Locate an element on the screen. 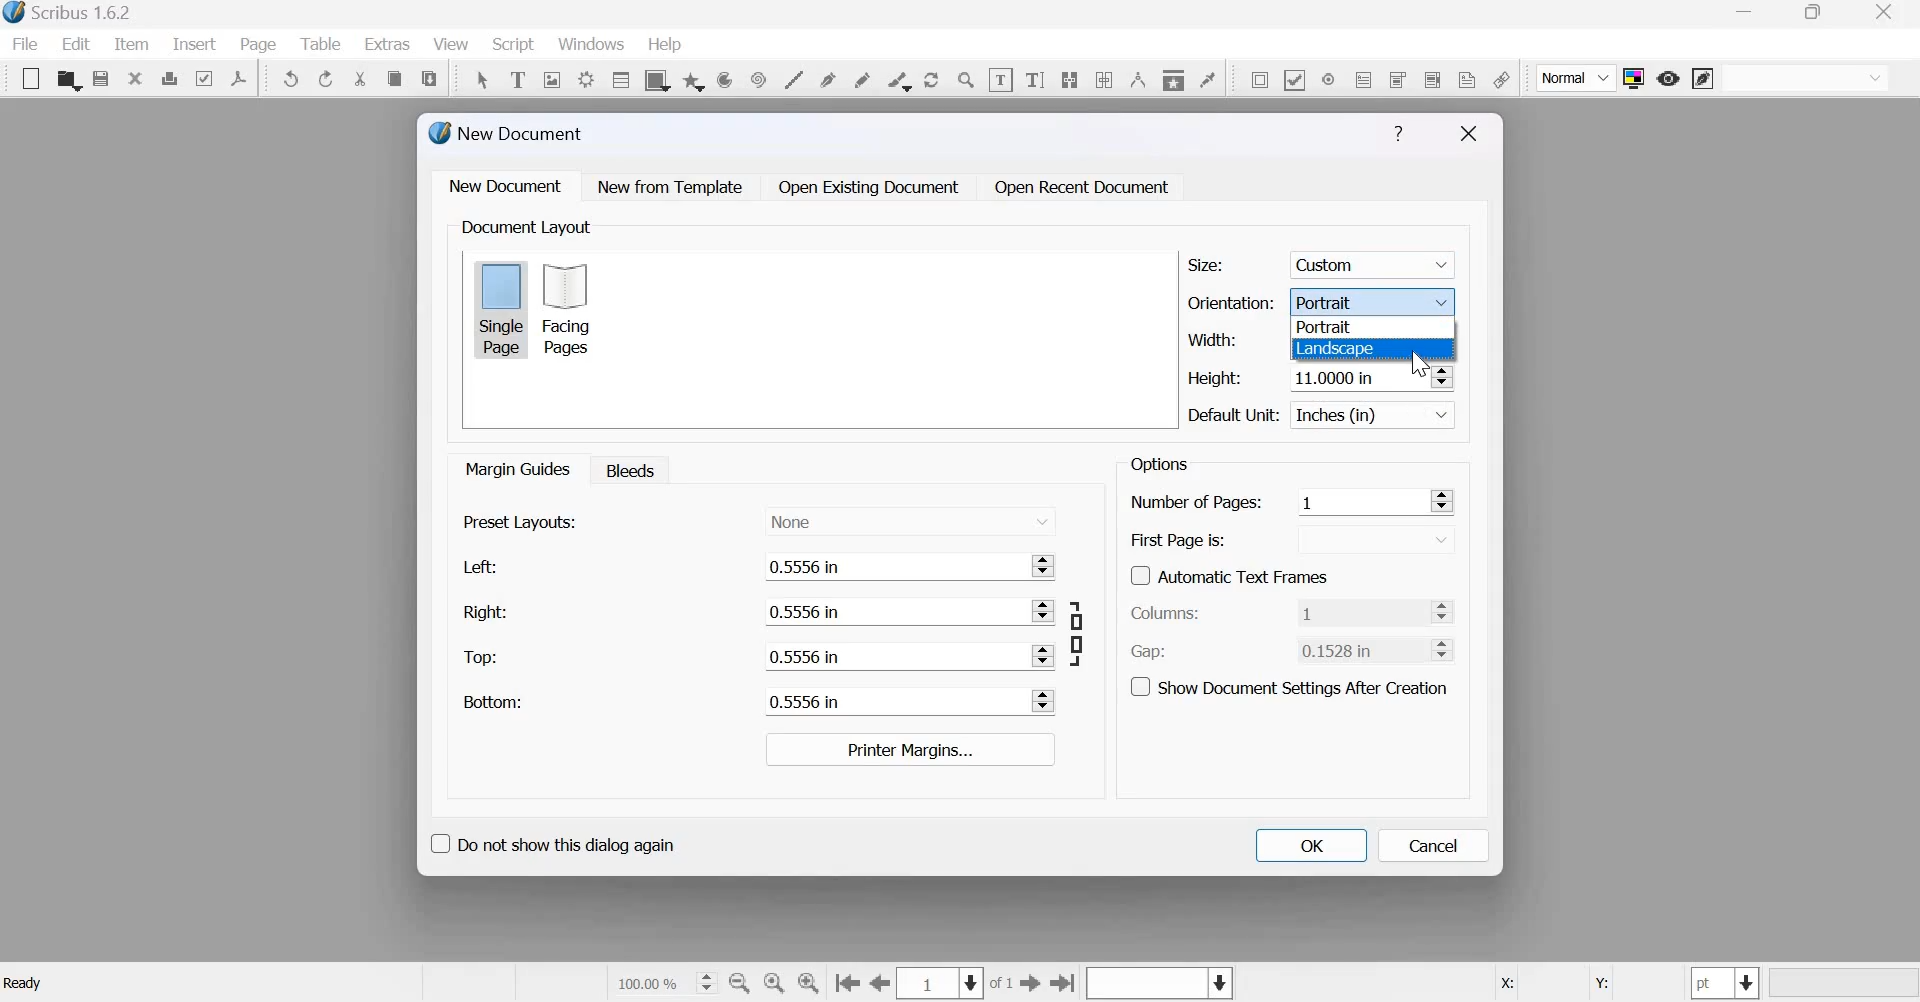 This screenshot has width=1920, height=1002. custom is located at coordinates (1376, 261).